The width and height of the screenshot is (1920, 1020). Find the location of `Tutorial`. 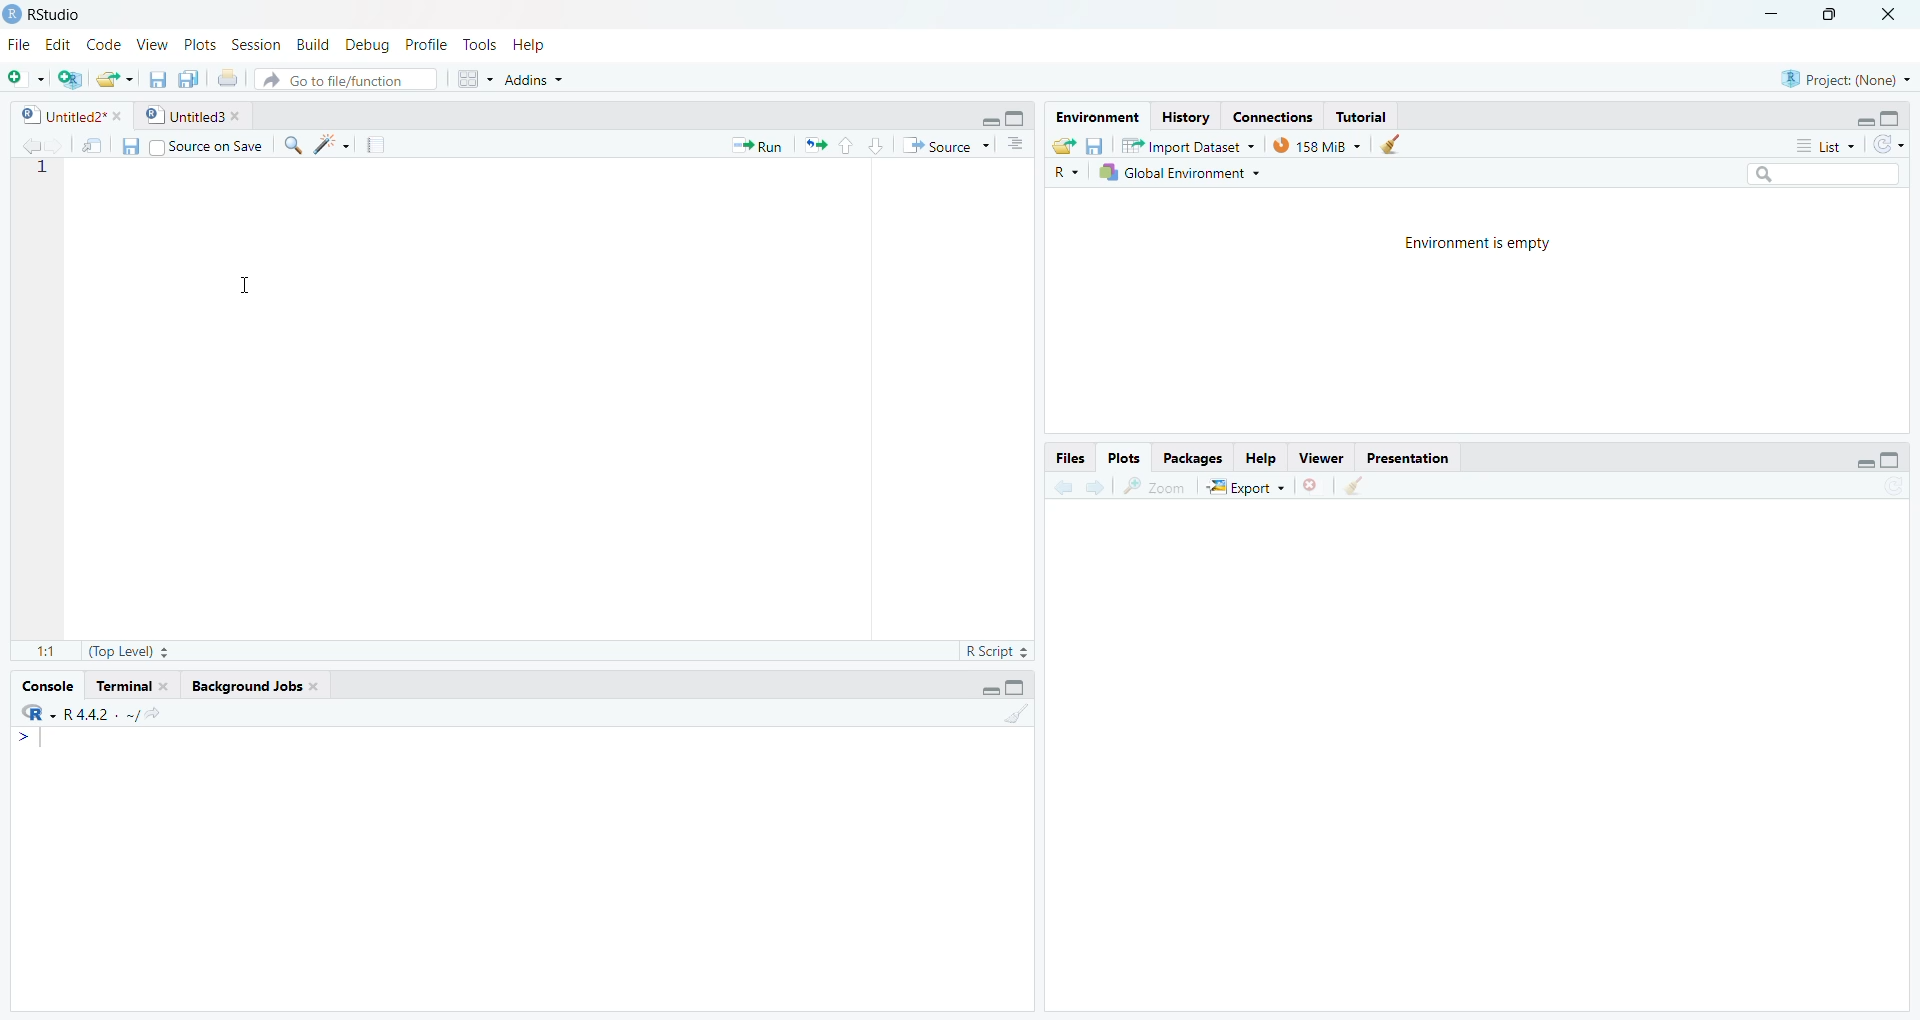

Tutorial is located at coordinates (1364, 116).